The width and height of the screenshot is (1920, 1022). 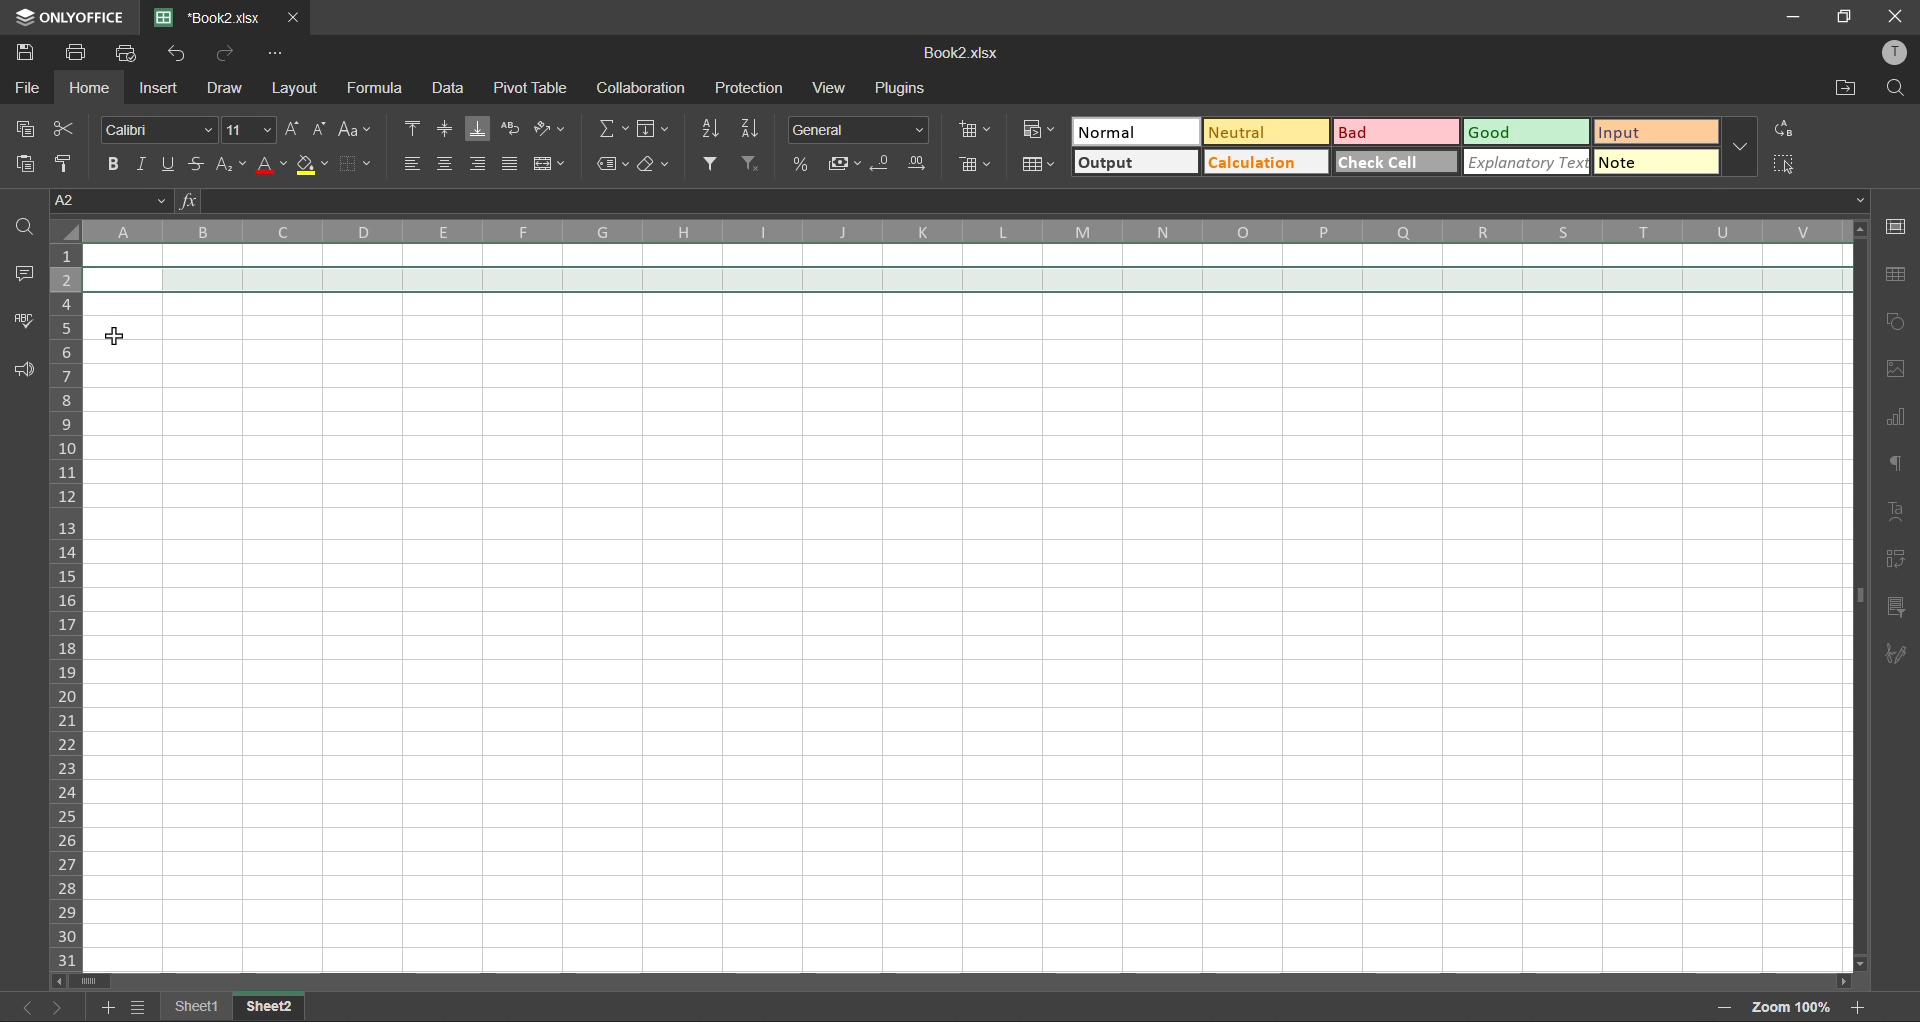 What do you see at coordinates (639, 87) in the screenshot?
I see `collaboration` at bounding box center [639, 87].